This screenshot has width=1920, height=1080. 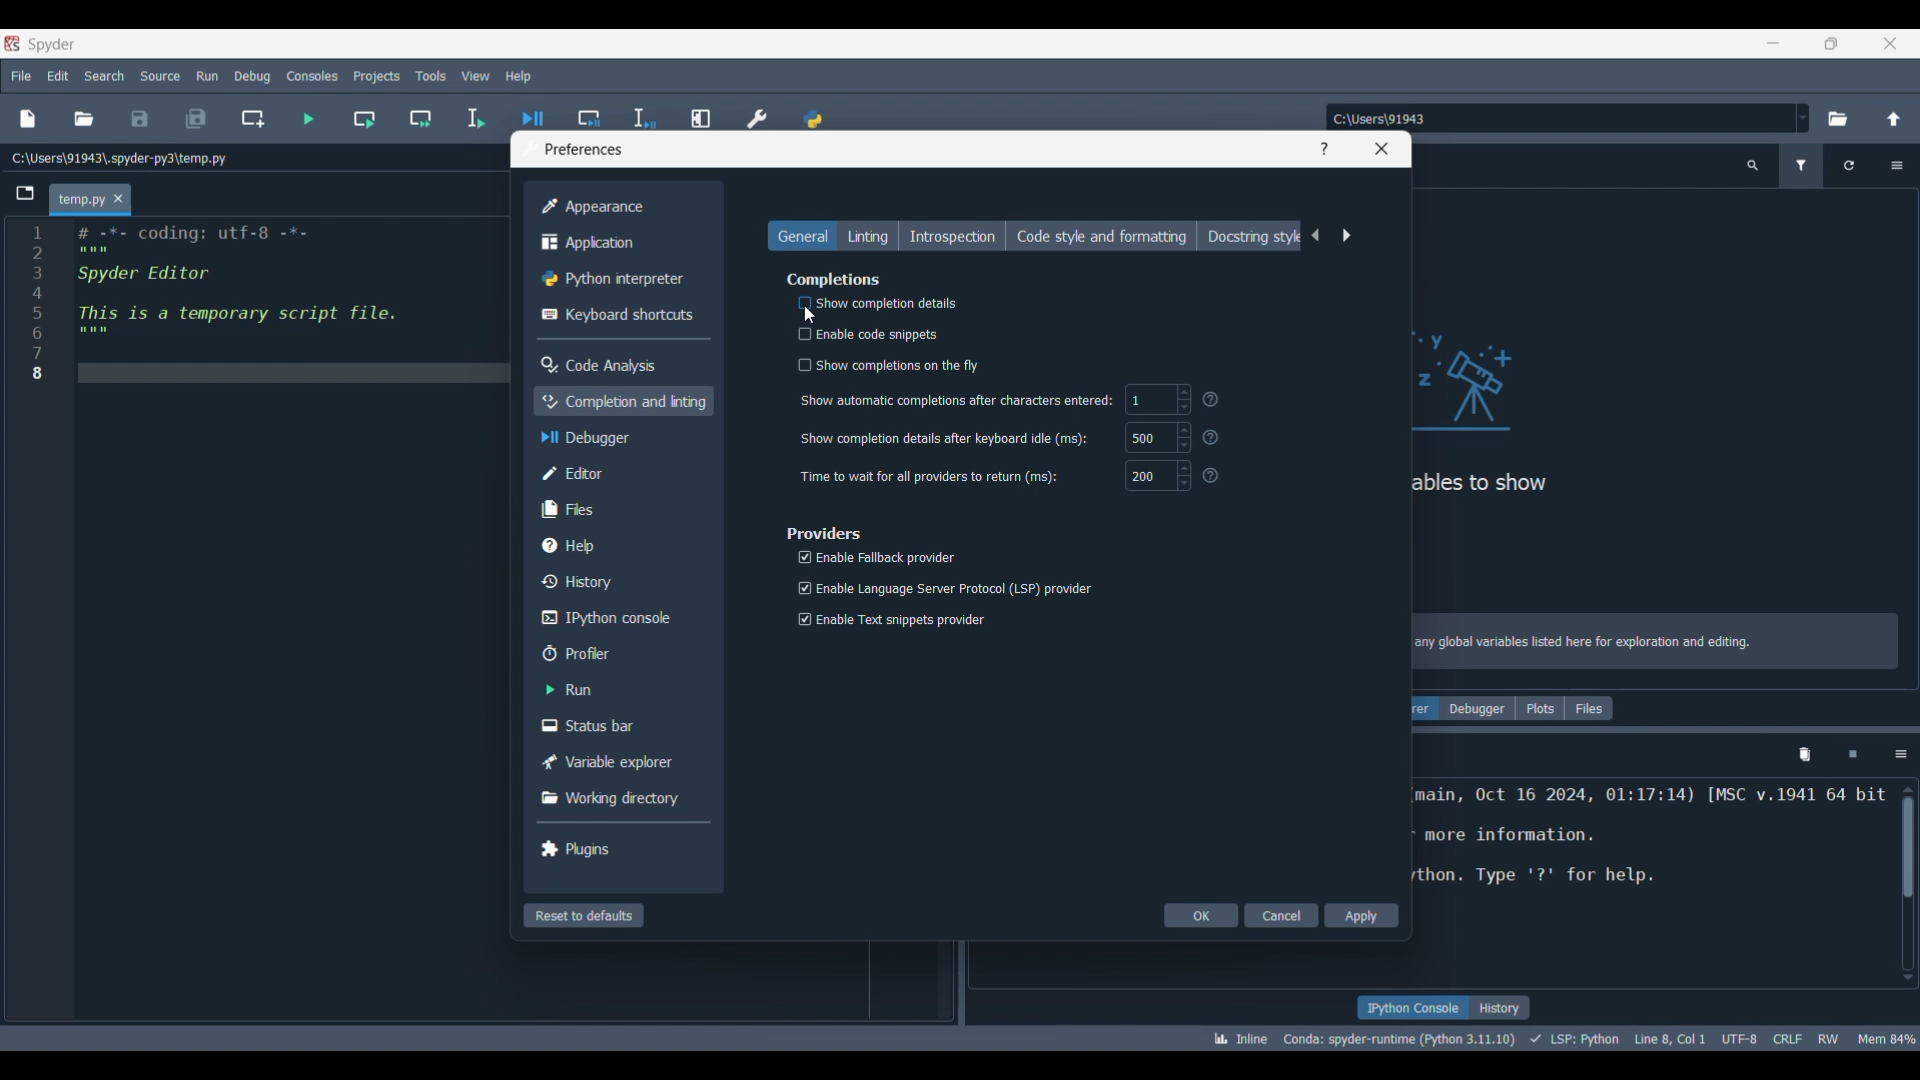 I want to click on Application, so click(x=618, y=242).